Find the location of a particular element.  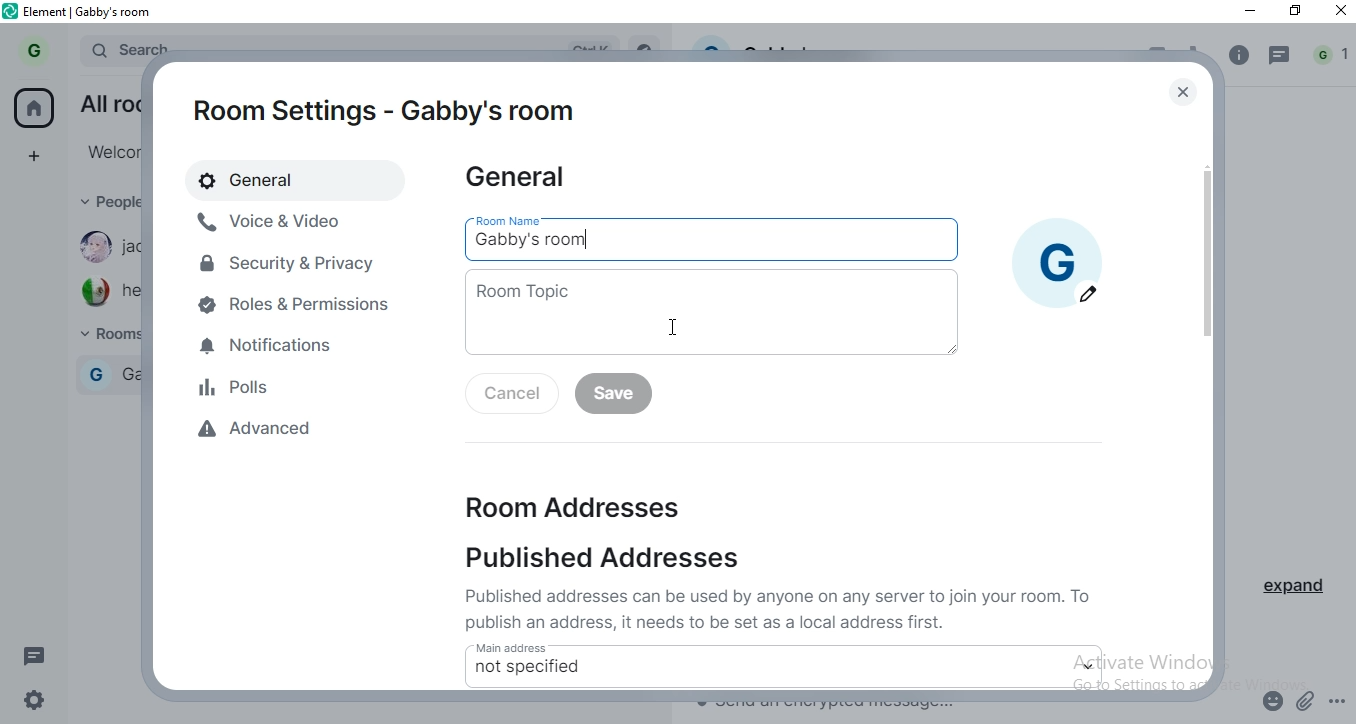

security & privacy is located at coordinates (289, 262).